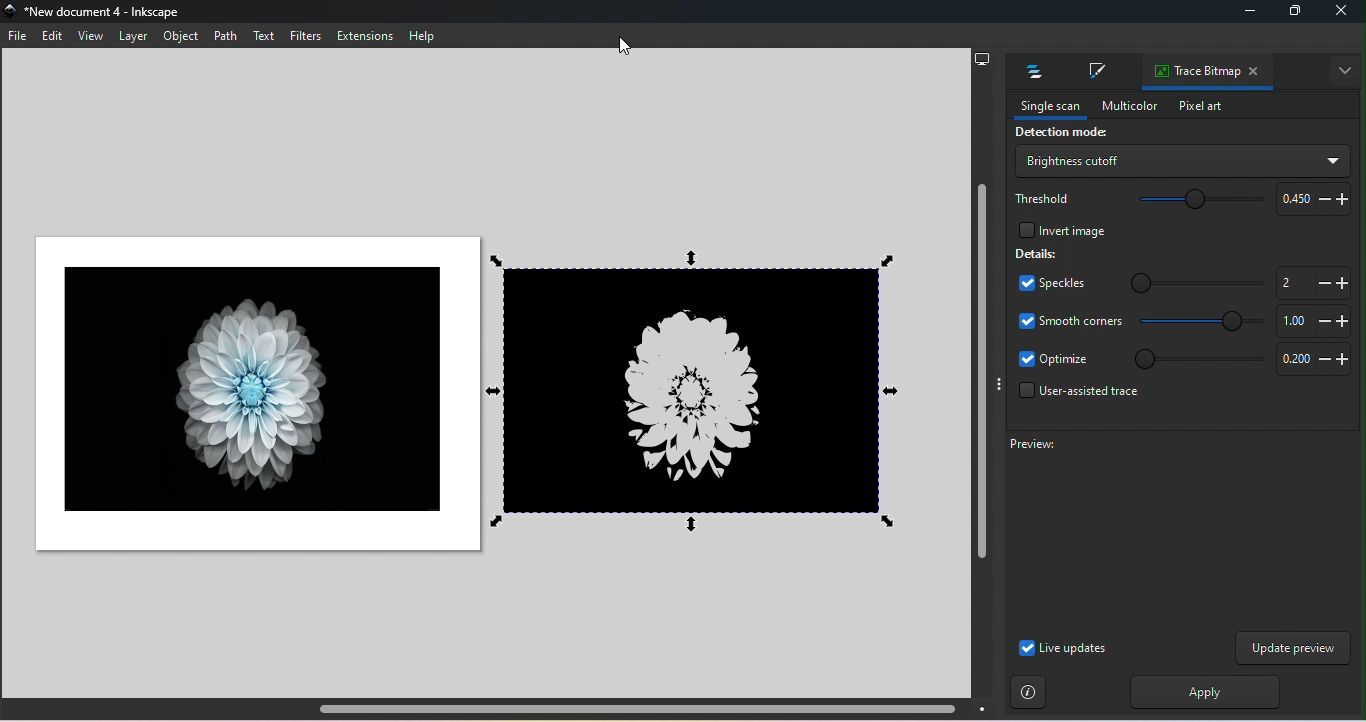  Describe the element at coordinates (1310, 361) in the screenshot. I see `Increase or decrease optimize` at that location.